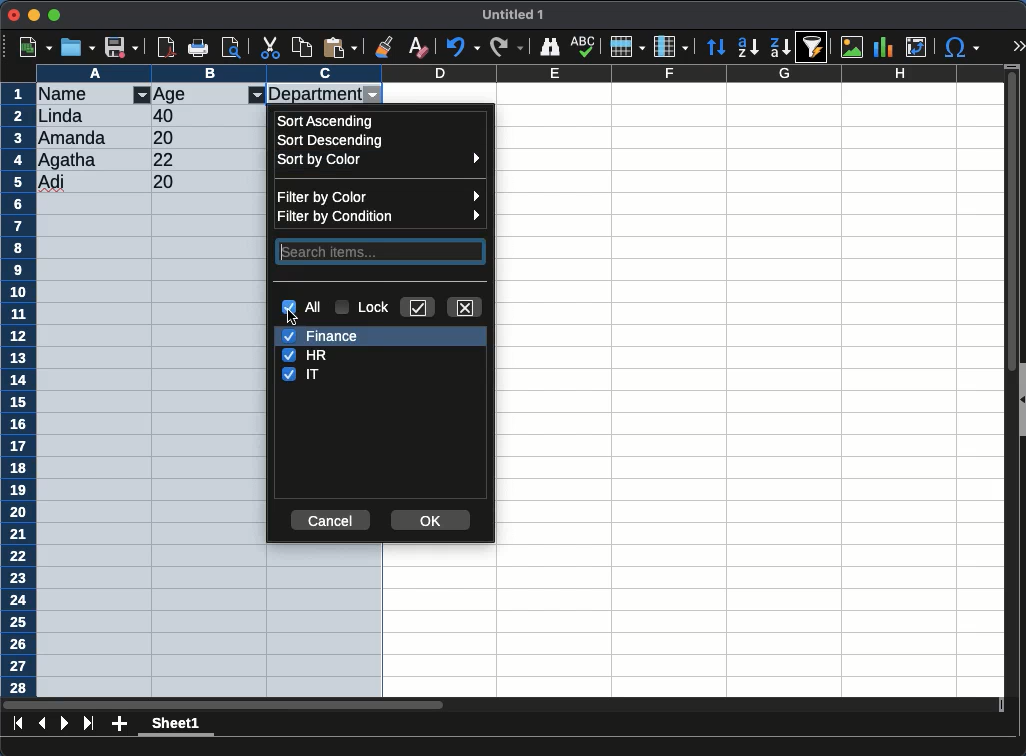  Describe the element at coordinates (748, 48) in the screenshot. I see `descending` at that location.